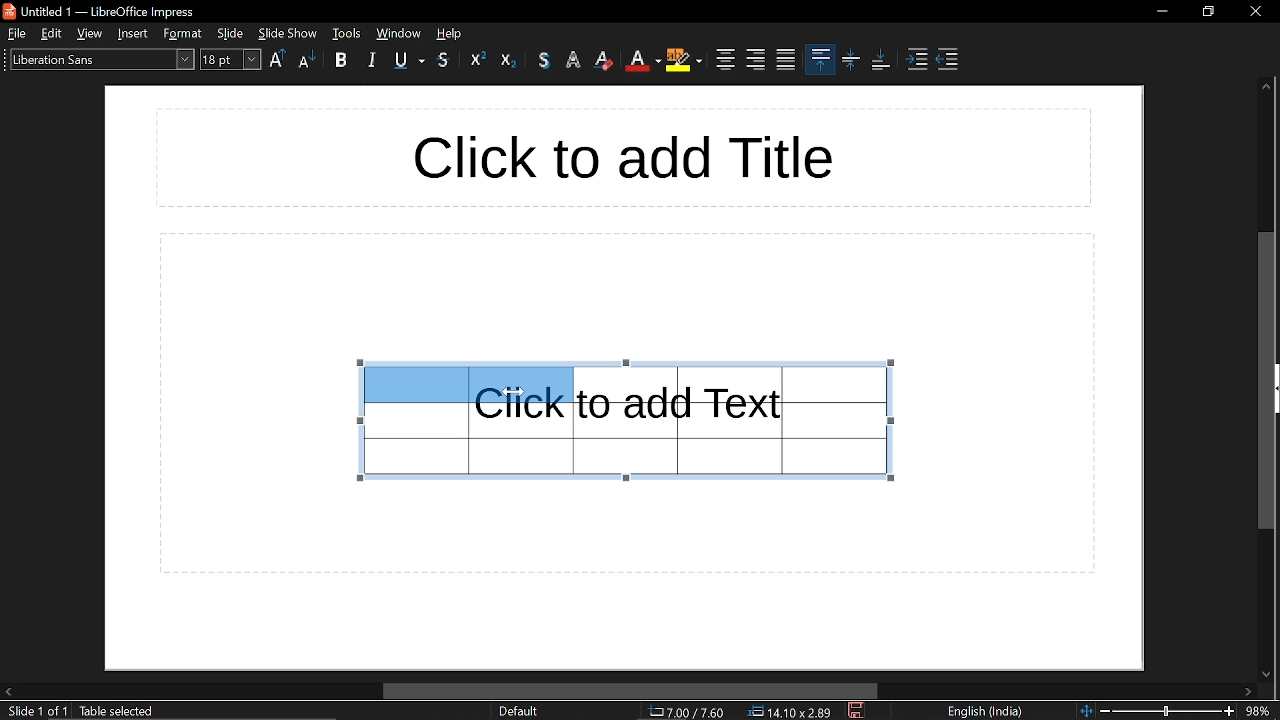 This screenshot has height=720, width=1280. Describe the element at coordinates (398, 33) in the screenshot. I see `tools` at that location.